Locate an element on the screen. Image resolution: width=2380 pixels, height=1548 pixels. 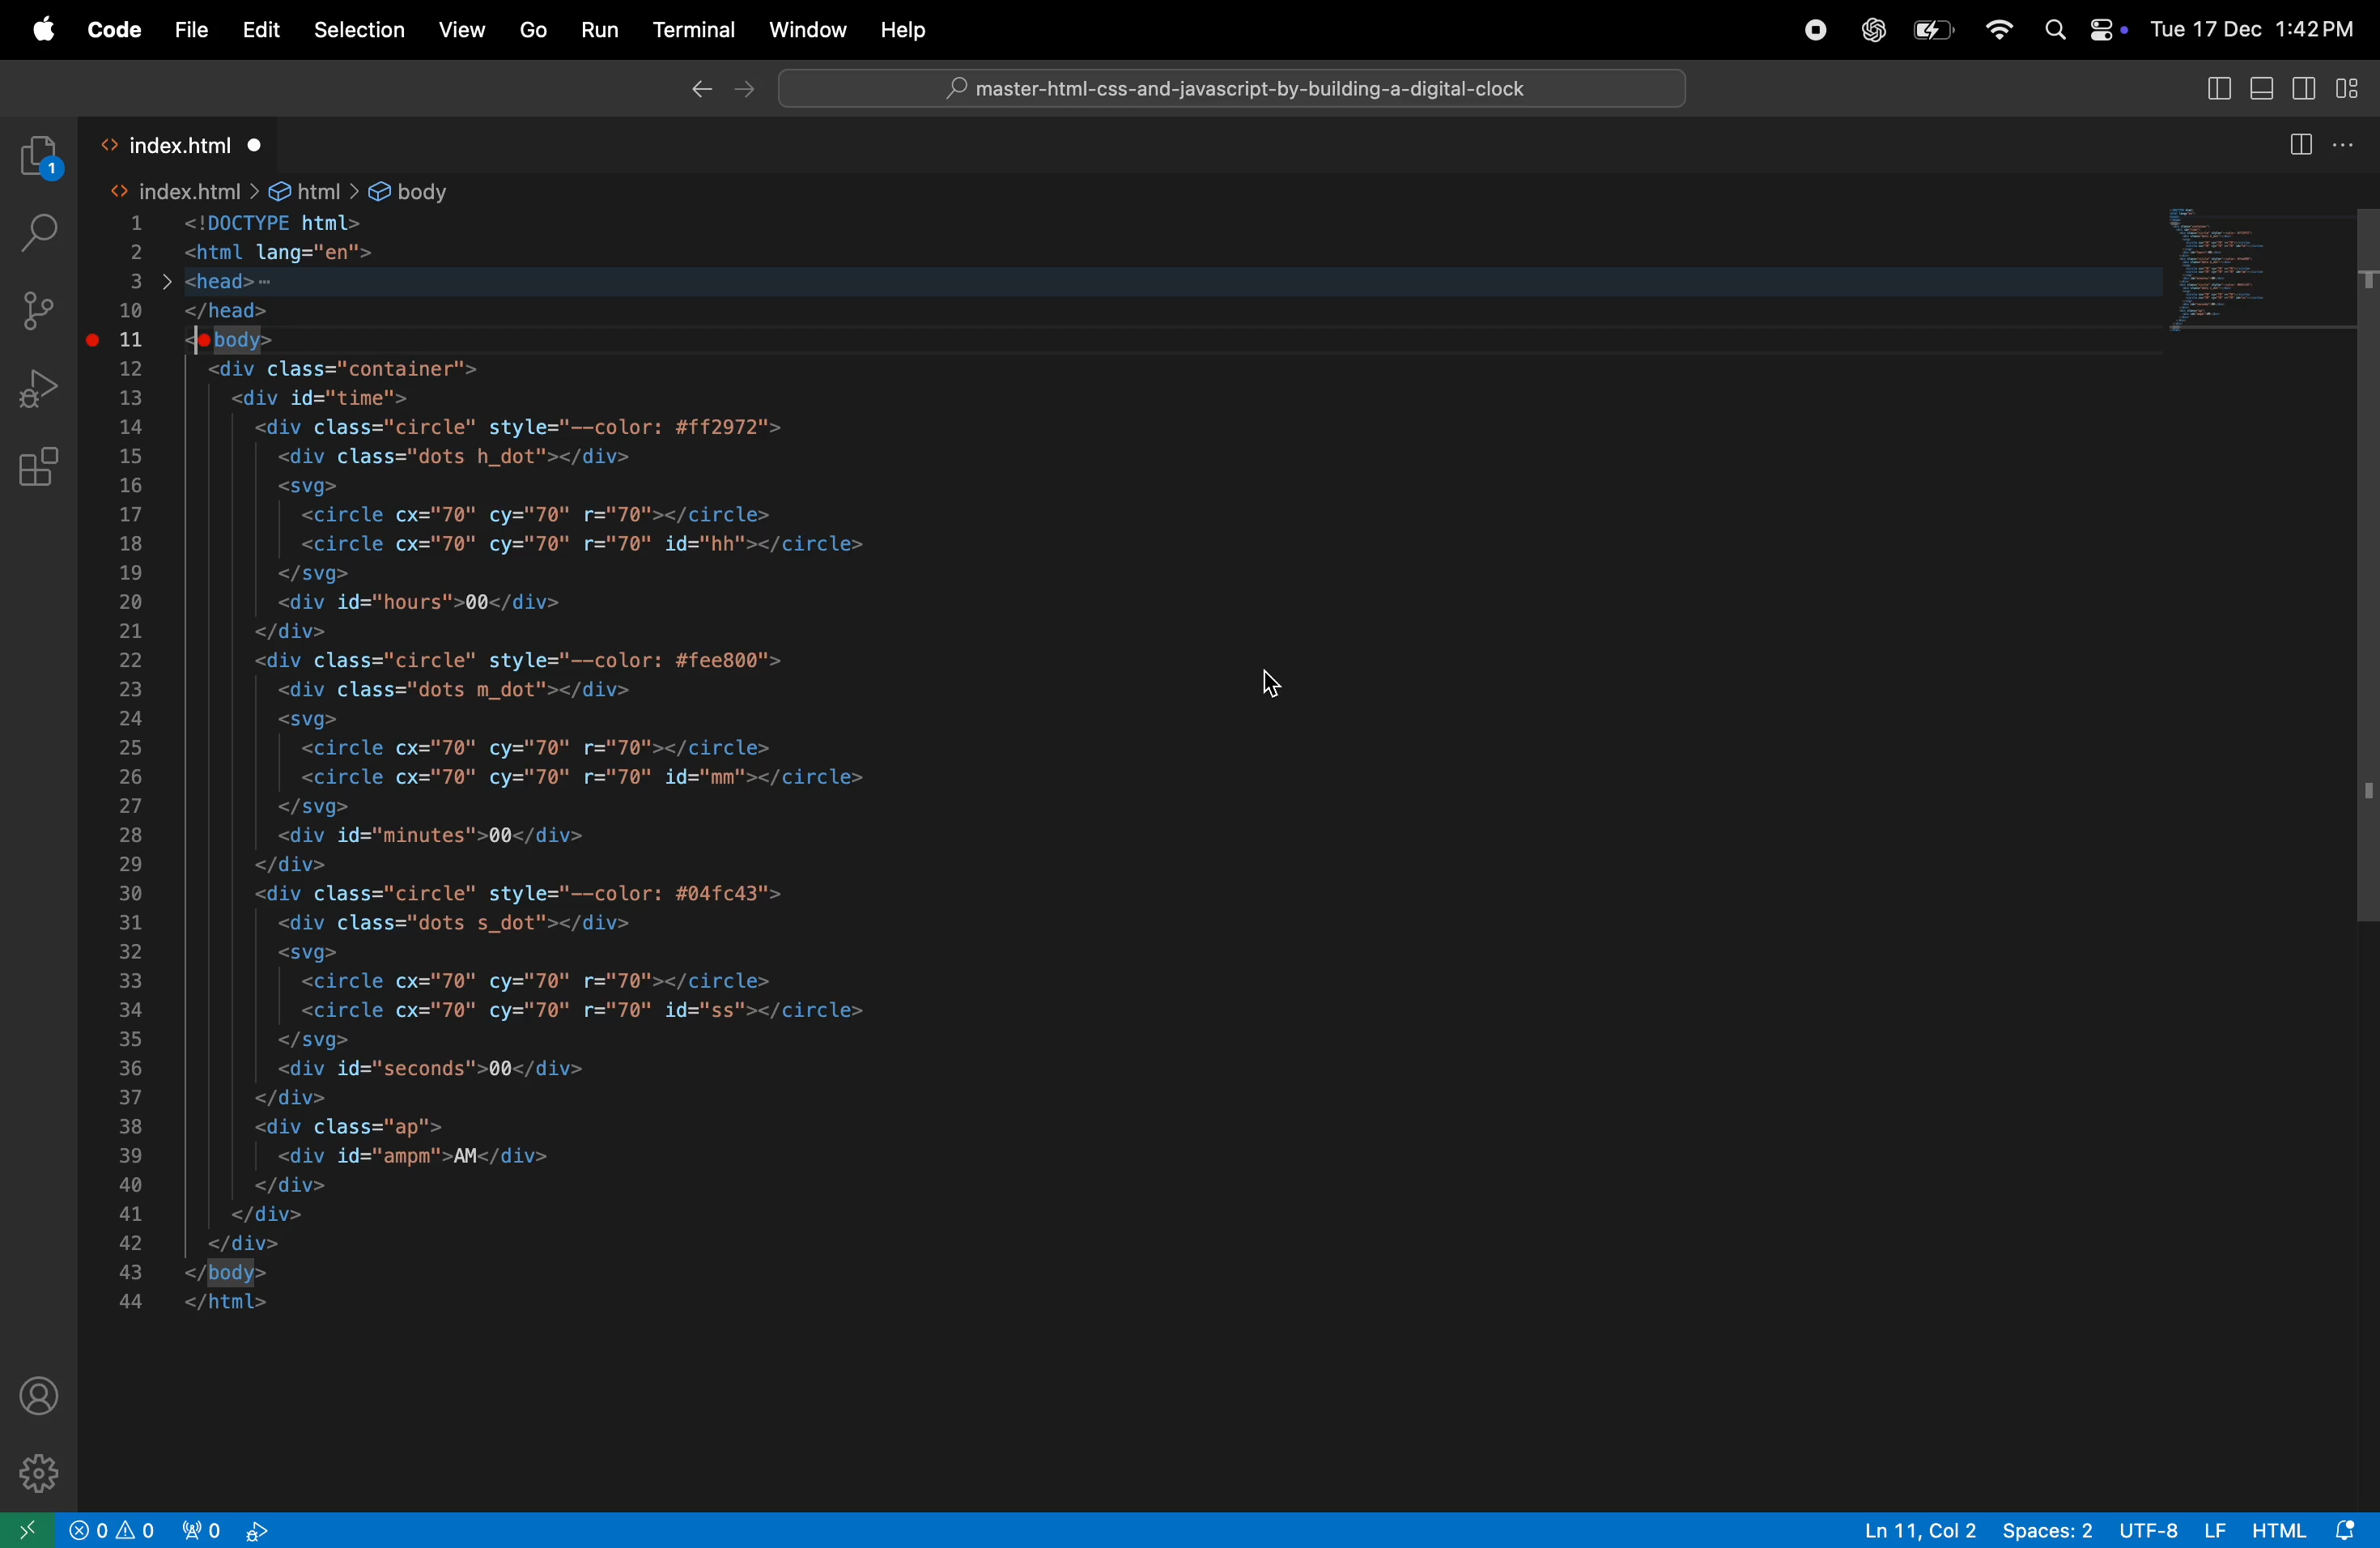
chatgpt is located at coordinates (1870, 30).